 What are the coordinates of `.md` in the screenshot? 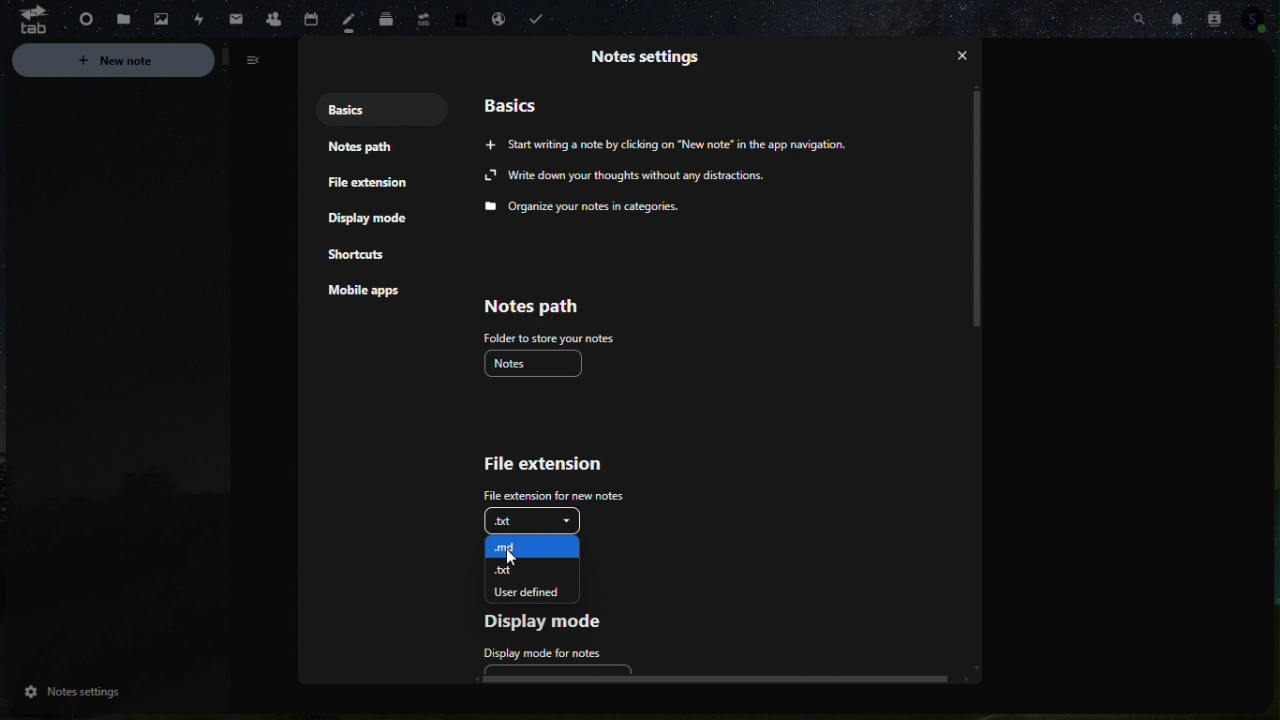 It's located at (538, 545).